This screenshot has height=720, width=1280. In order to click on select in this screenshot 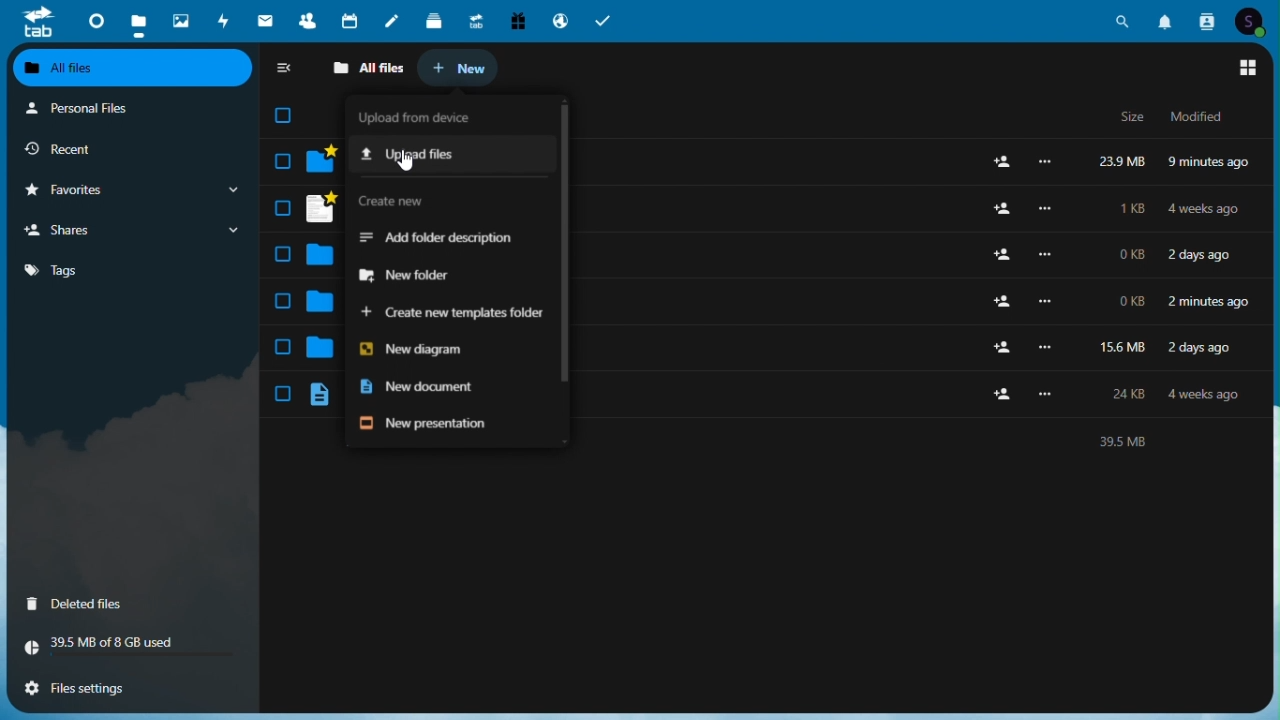, I will do `click(281, 208)`.